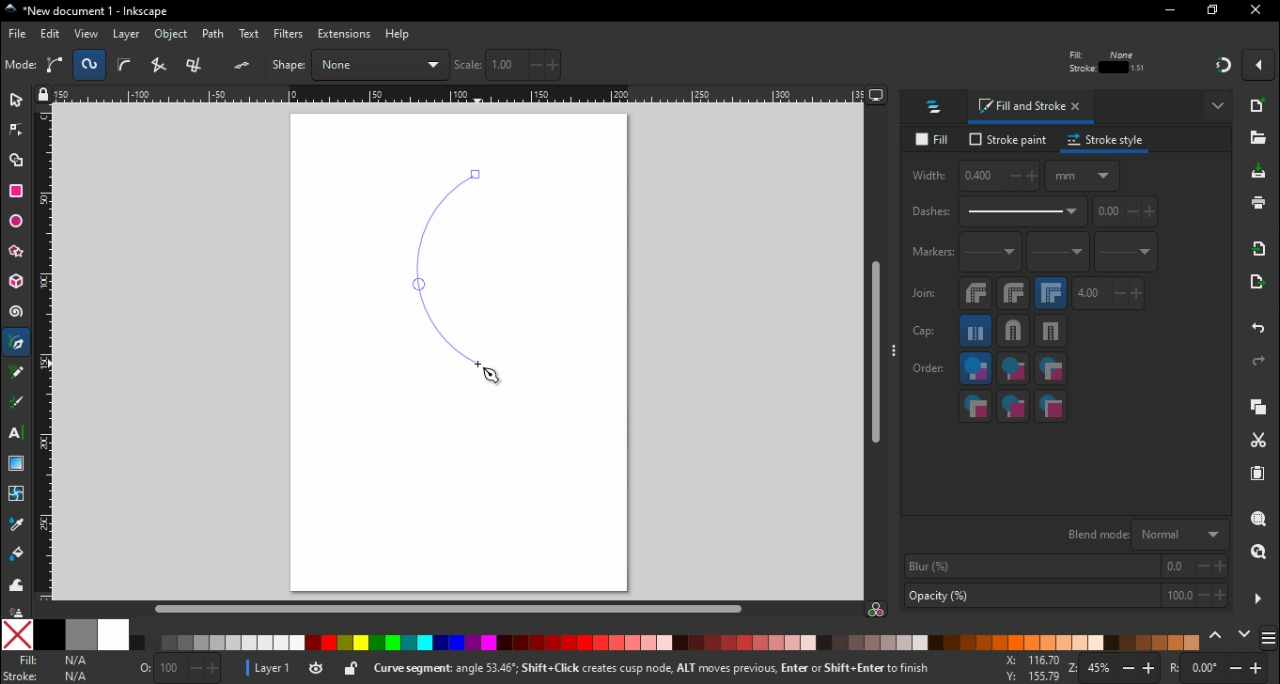 The height and width of the screenshot is (684, 1280). I want to click on gradient tool, so click(18, 464).